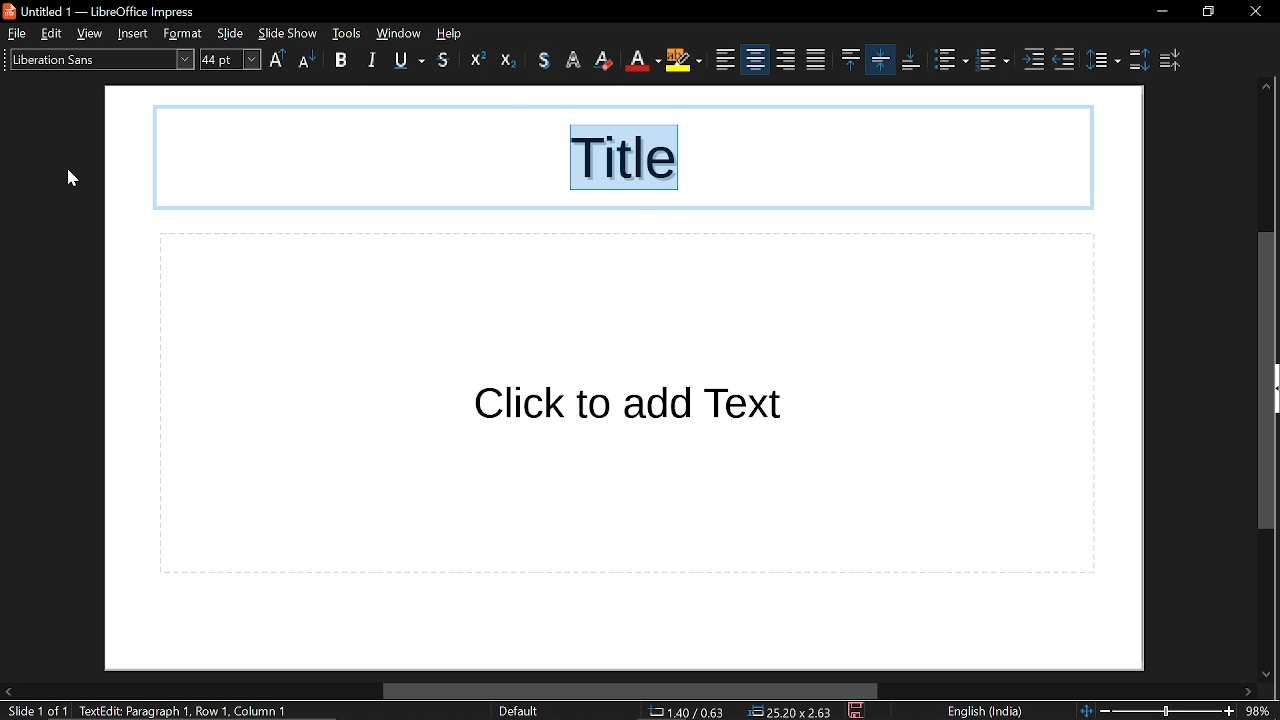 The width and height of the screenshot is (1280, 720). What do you see at coordinates (1264, 381) in the screenshot?
I see `vertical scrollbar` at bounding box center [1264, 381].